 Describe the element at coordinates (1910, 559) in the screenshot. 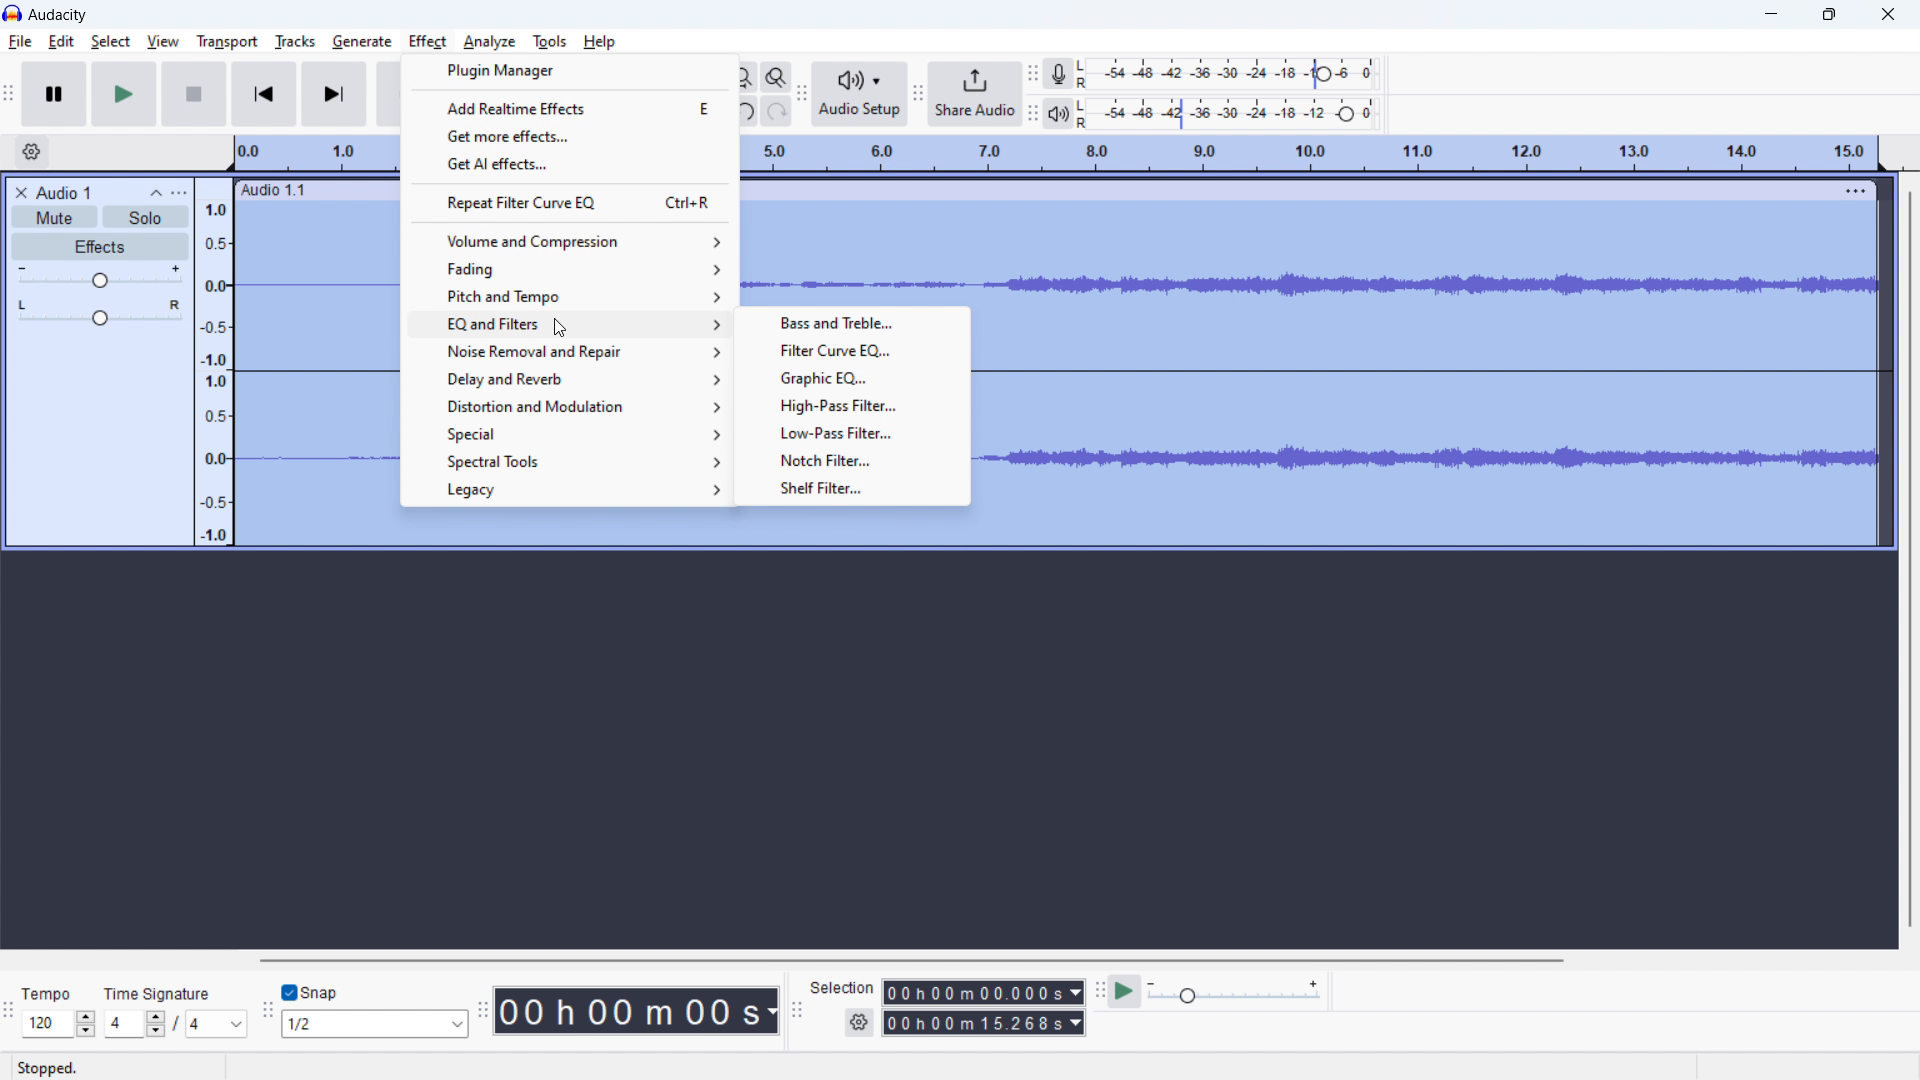

I see `vertical scrollbar` at that location.